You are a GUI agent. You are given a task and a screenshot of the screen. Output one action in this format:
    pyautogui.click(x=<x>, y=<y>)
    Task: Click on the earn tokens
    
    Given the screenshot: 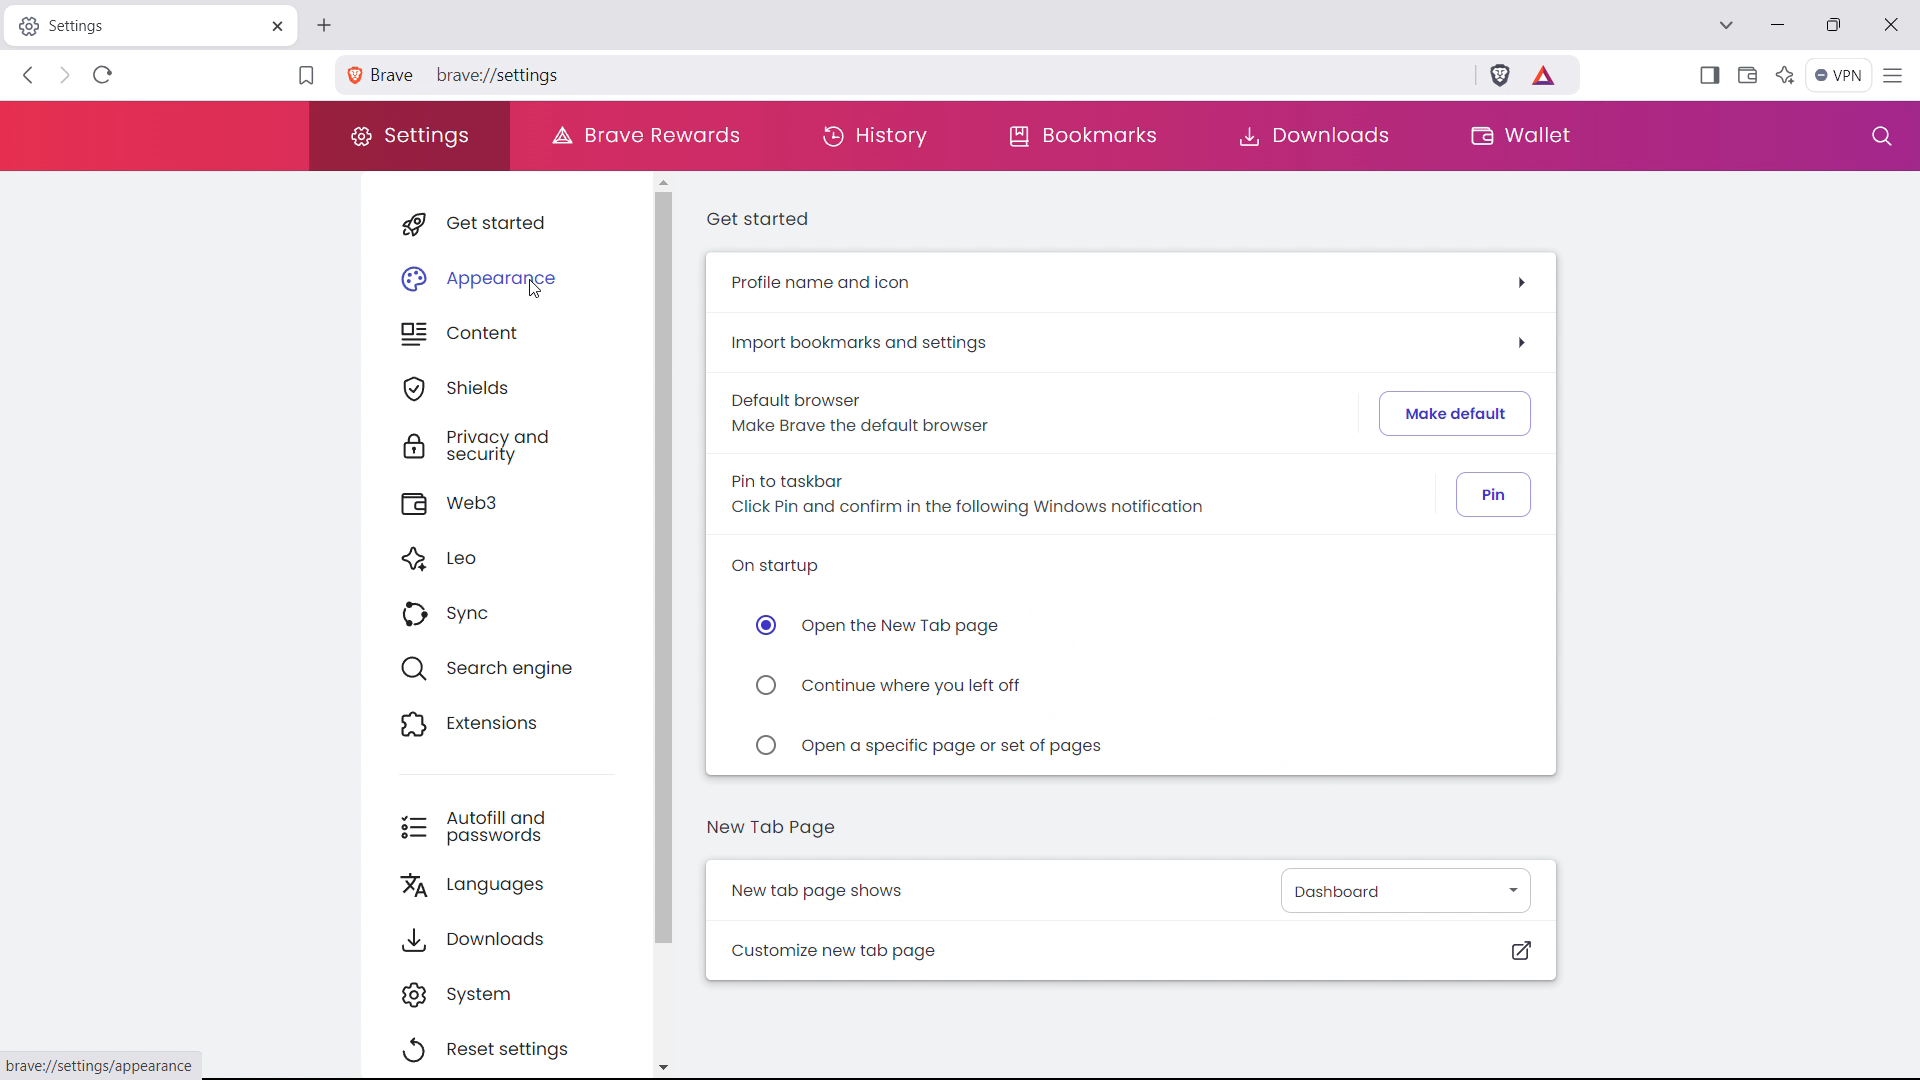 What is the action you would take?
    pyautogui.click(x=1546, y=76)
    